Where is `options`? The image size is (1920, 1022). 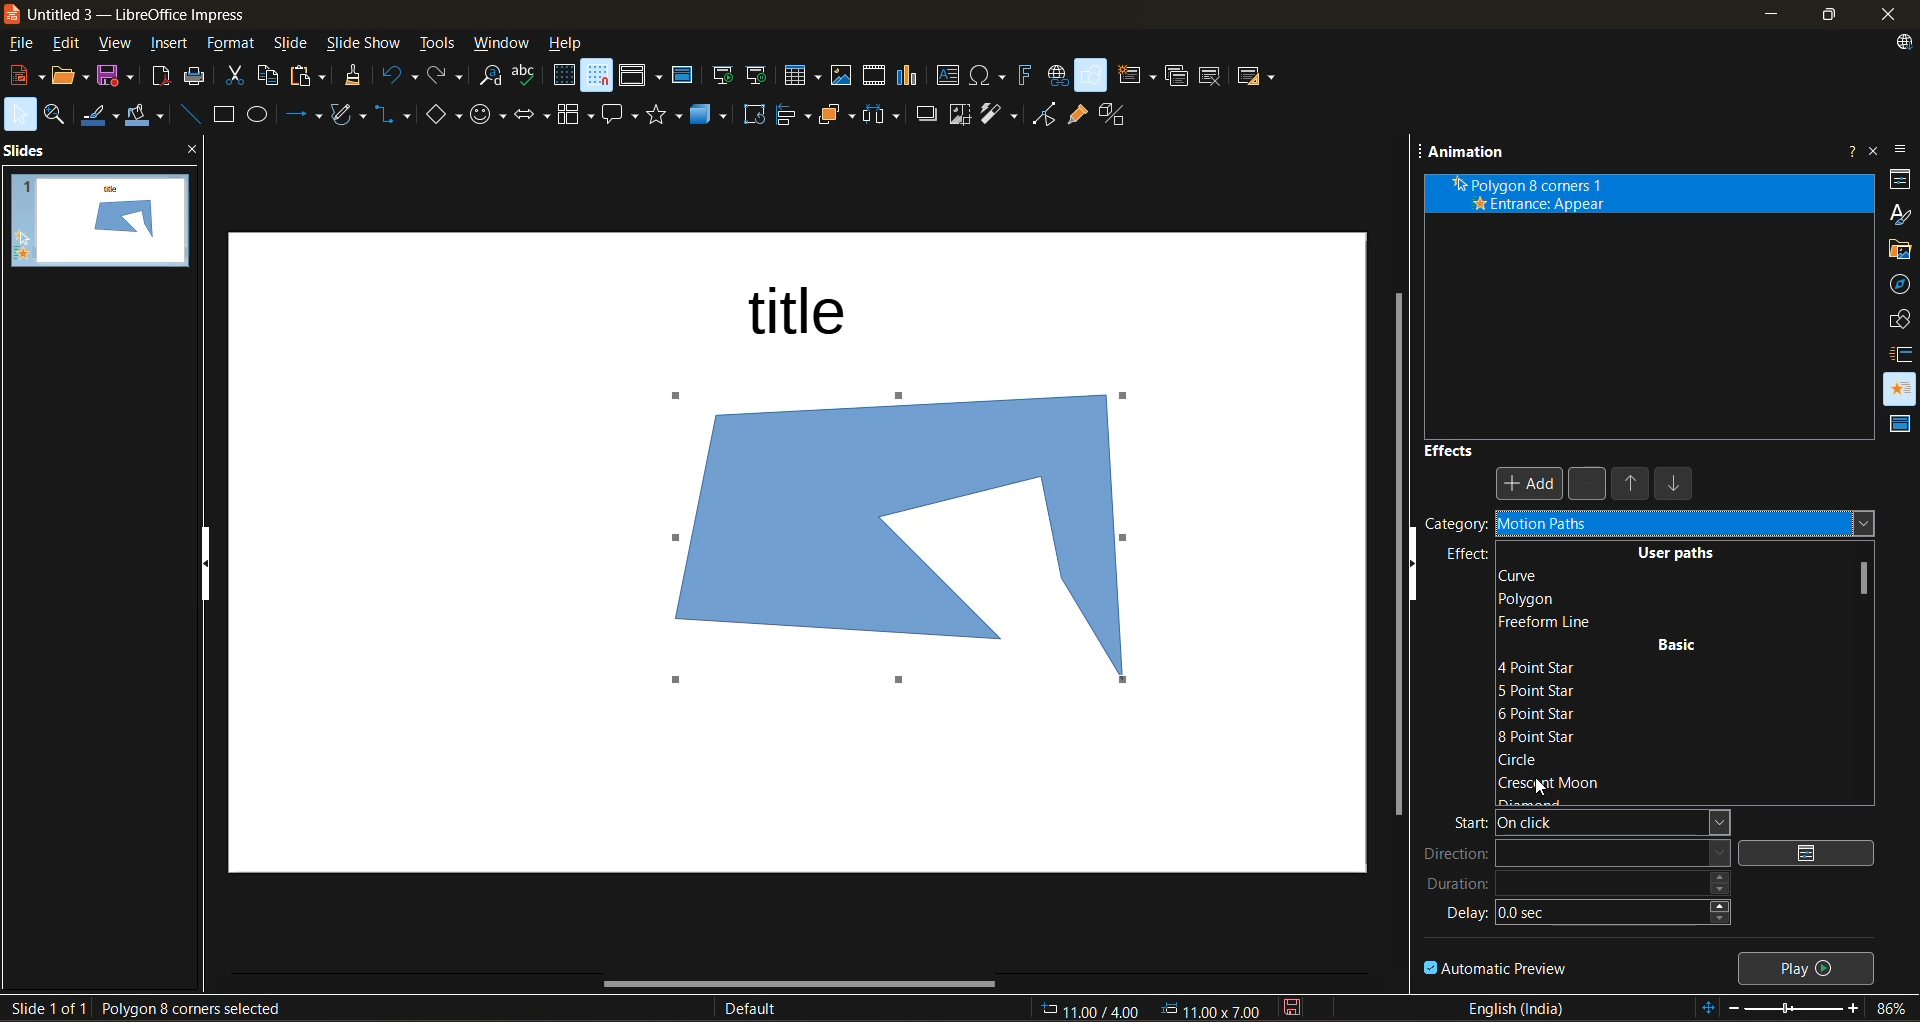
options is located at coordinates (1811, 853).